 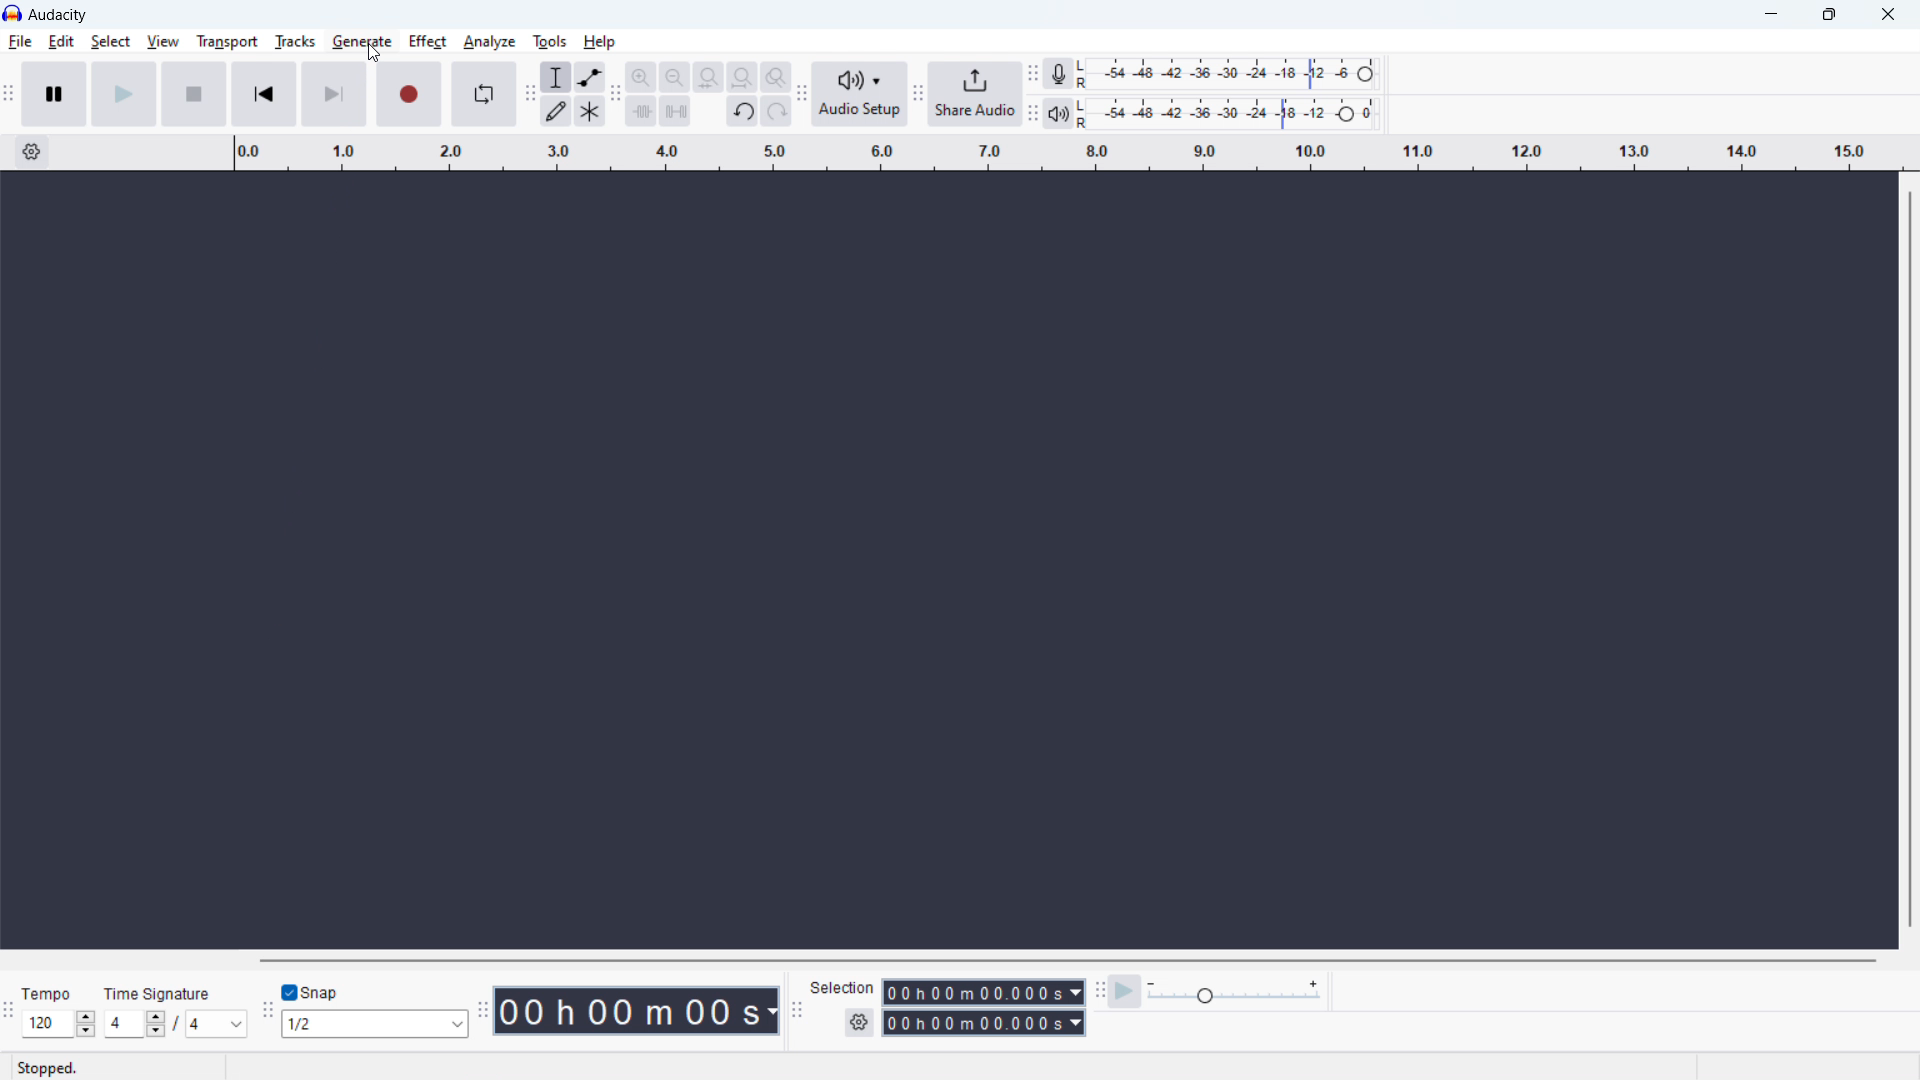 I want to click on recording meter, so click(x=1227, y=74).